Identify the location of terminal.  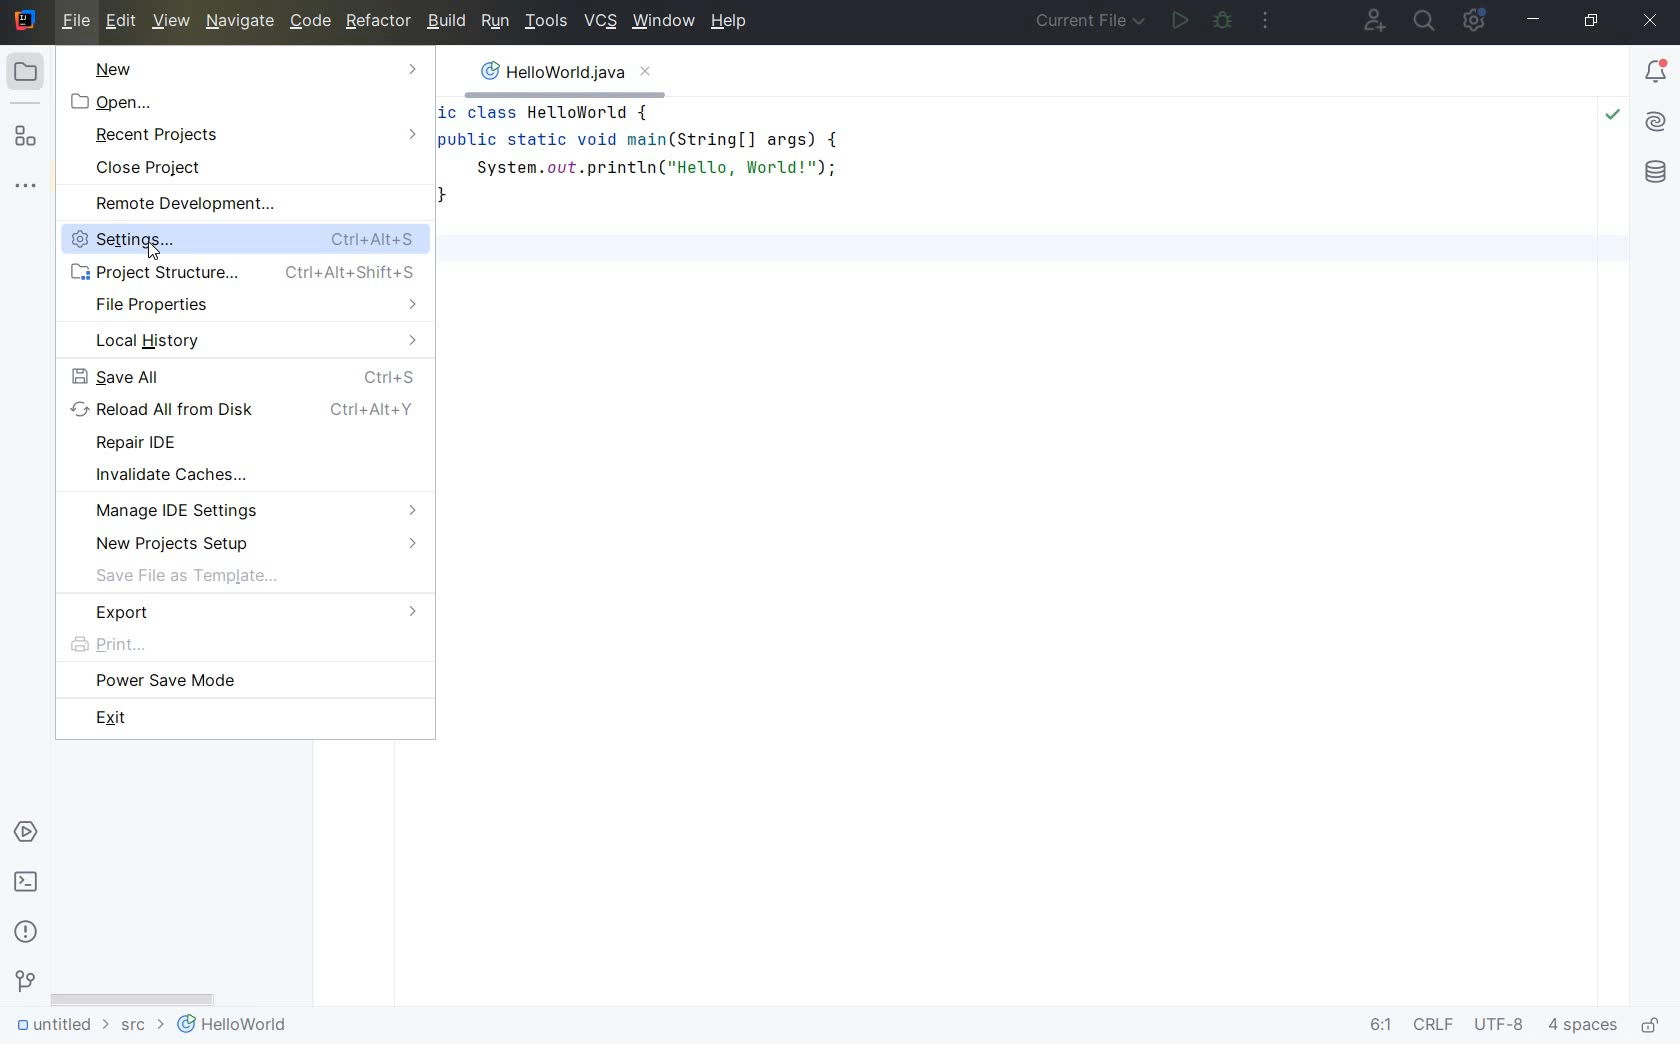
(27, 883).